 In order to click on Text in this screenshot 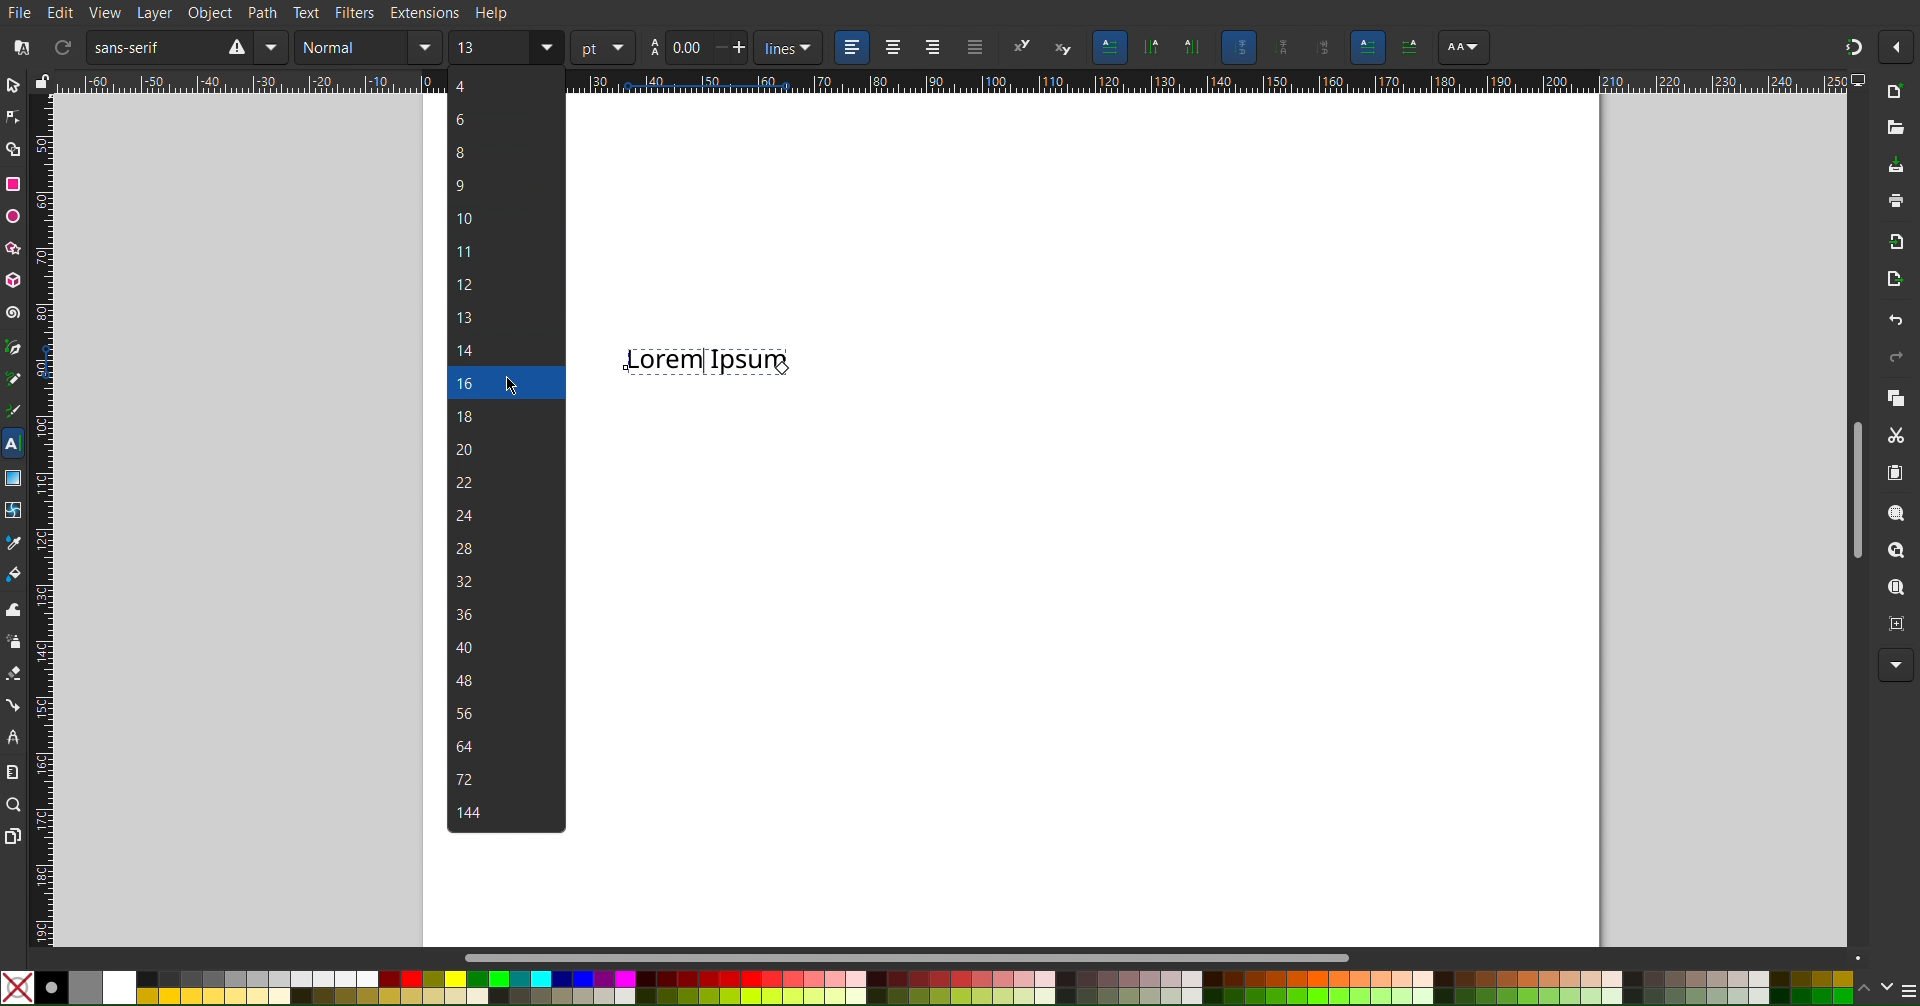, I will do `click(706, 359)`.